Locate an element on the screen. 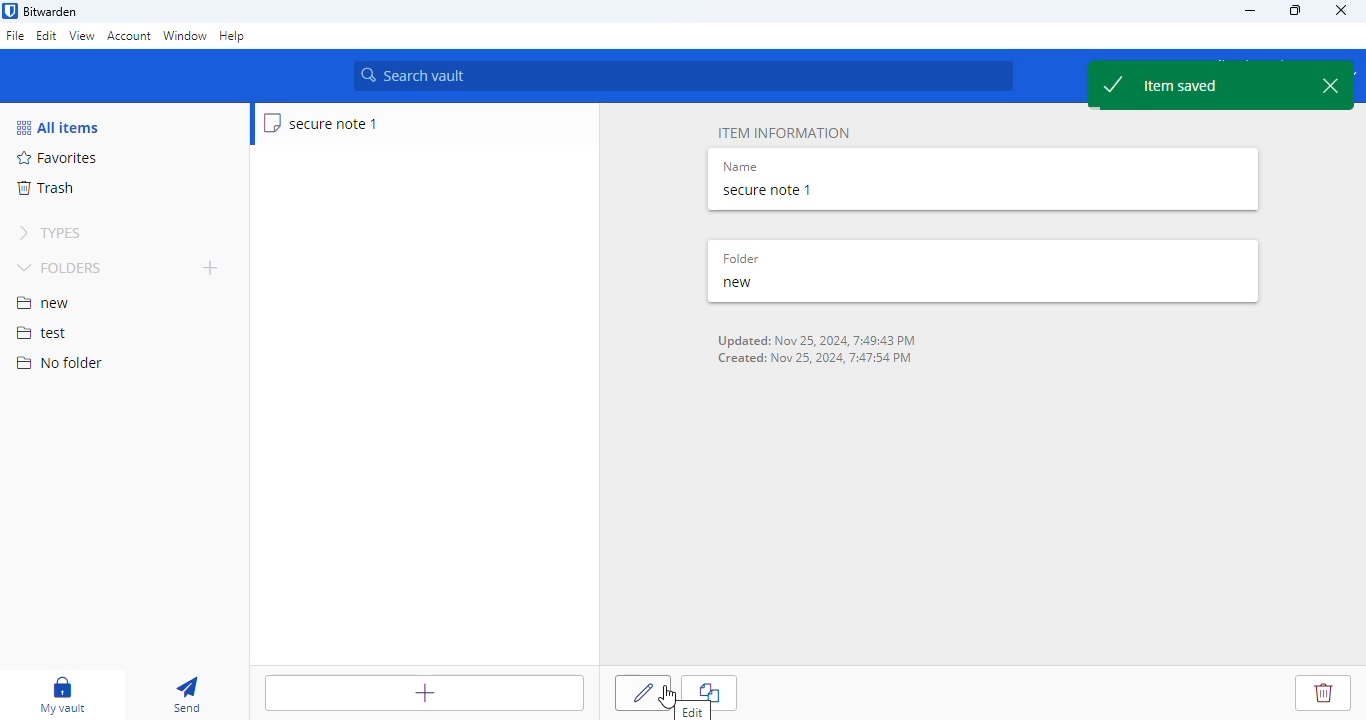 The height and width of the screenshot is (720, 1366). maximize is located at coordinates (1297, 10).